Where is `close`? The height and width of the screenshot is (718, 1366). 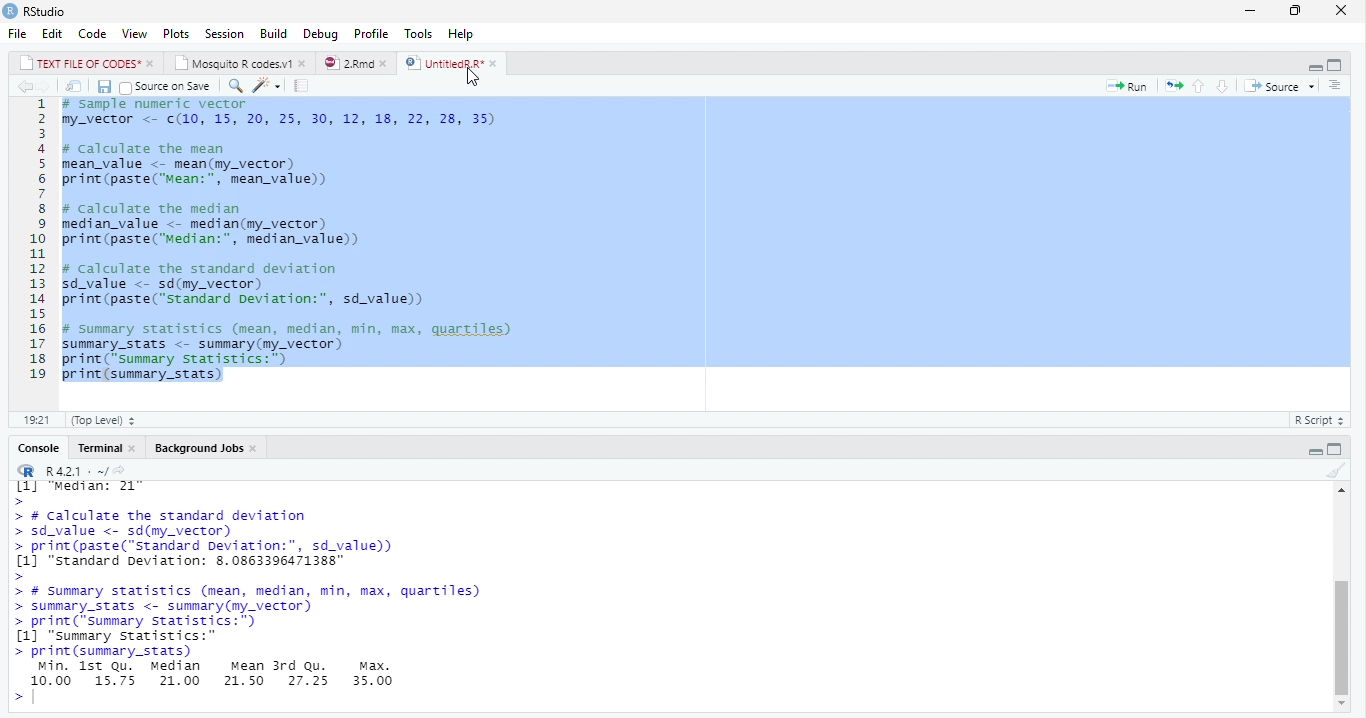 close is located at coordinates (388, 64).